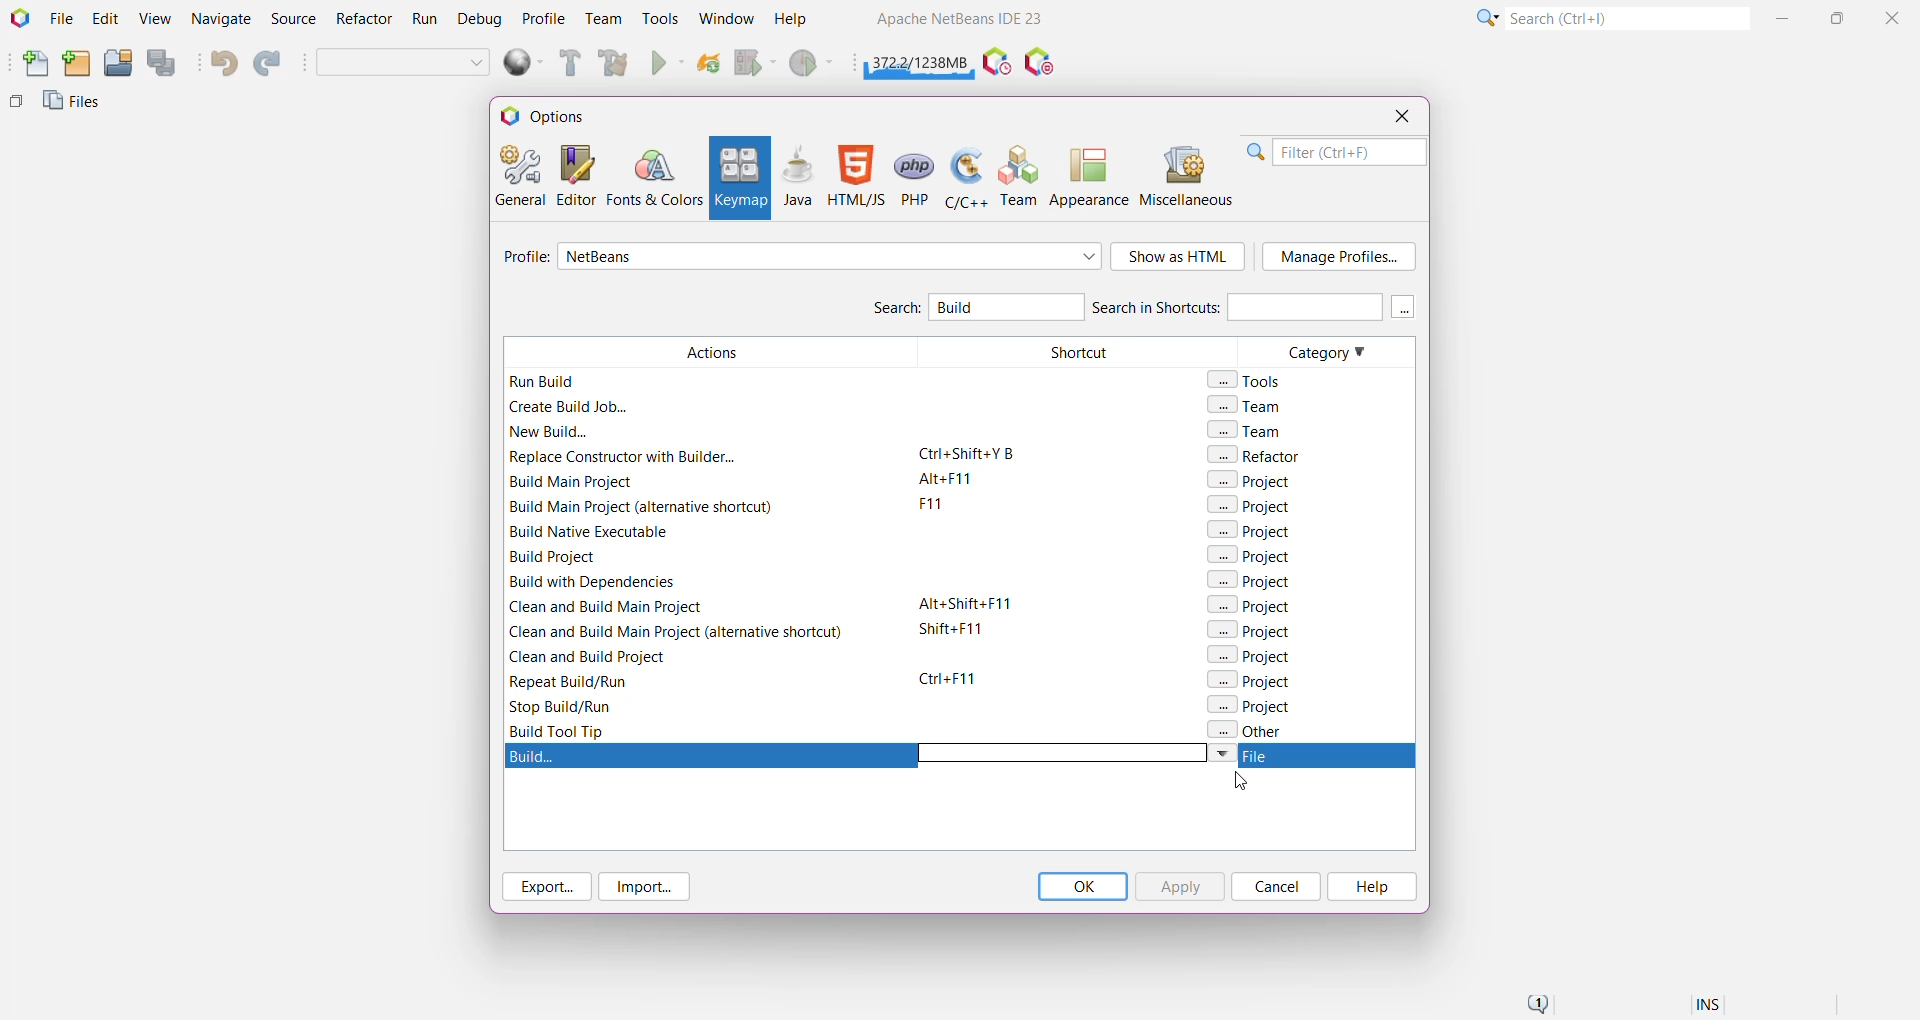 This screenshot has height=1020, width=1920. Describe the element at coordinates (738, 178) in the screenshot. I see `Keymap` at that location.